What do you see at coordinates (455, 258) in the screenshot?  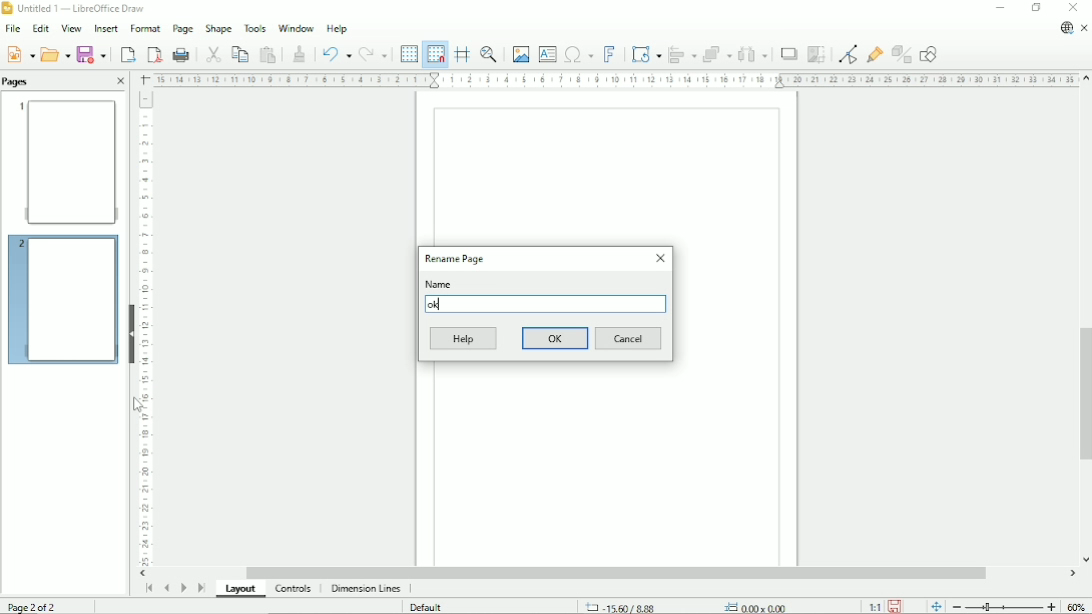 I see `Rename page` at bounding box center [455, 258].